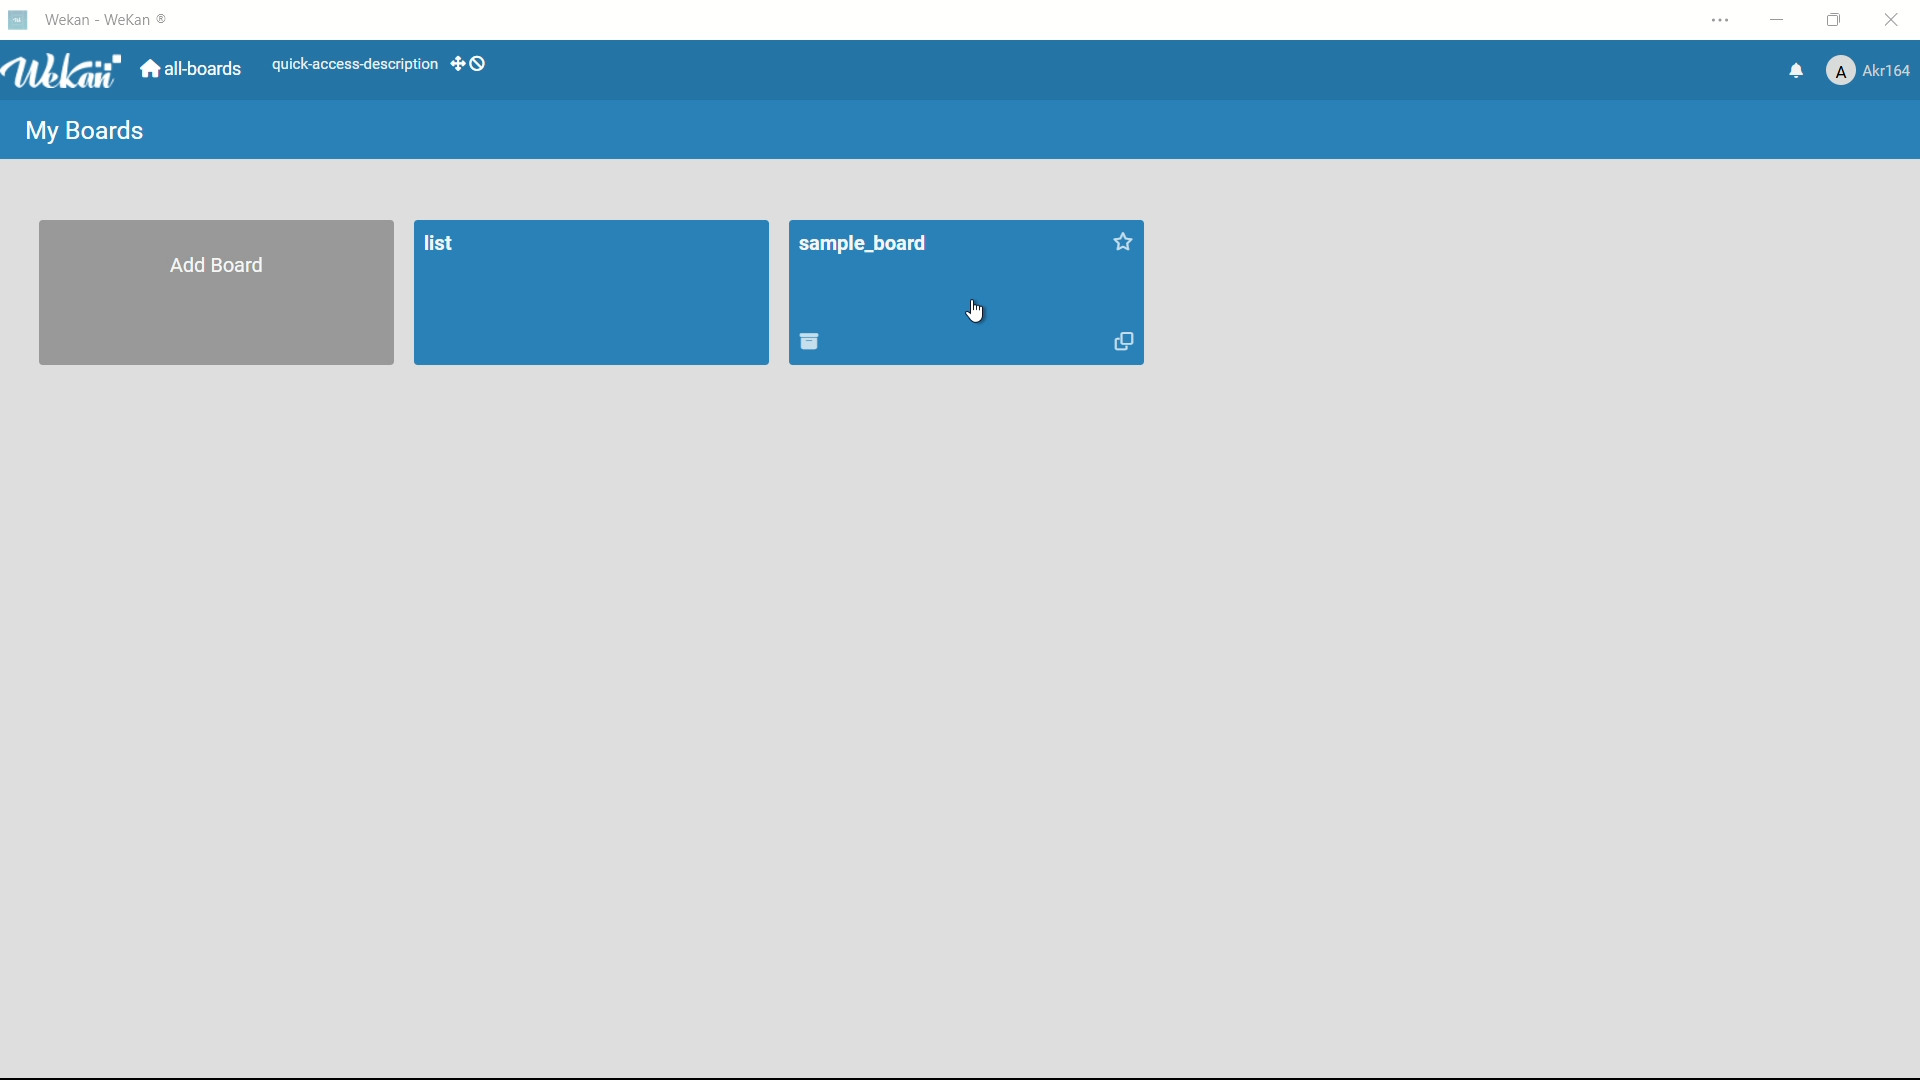 The width and height of the screenshot is (1920, 1080). What do you see at coordinates (194, 69) in the screenshot?
I see `all boards` at bounding box center [194, 69].